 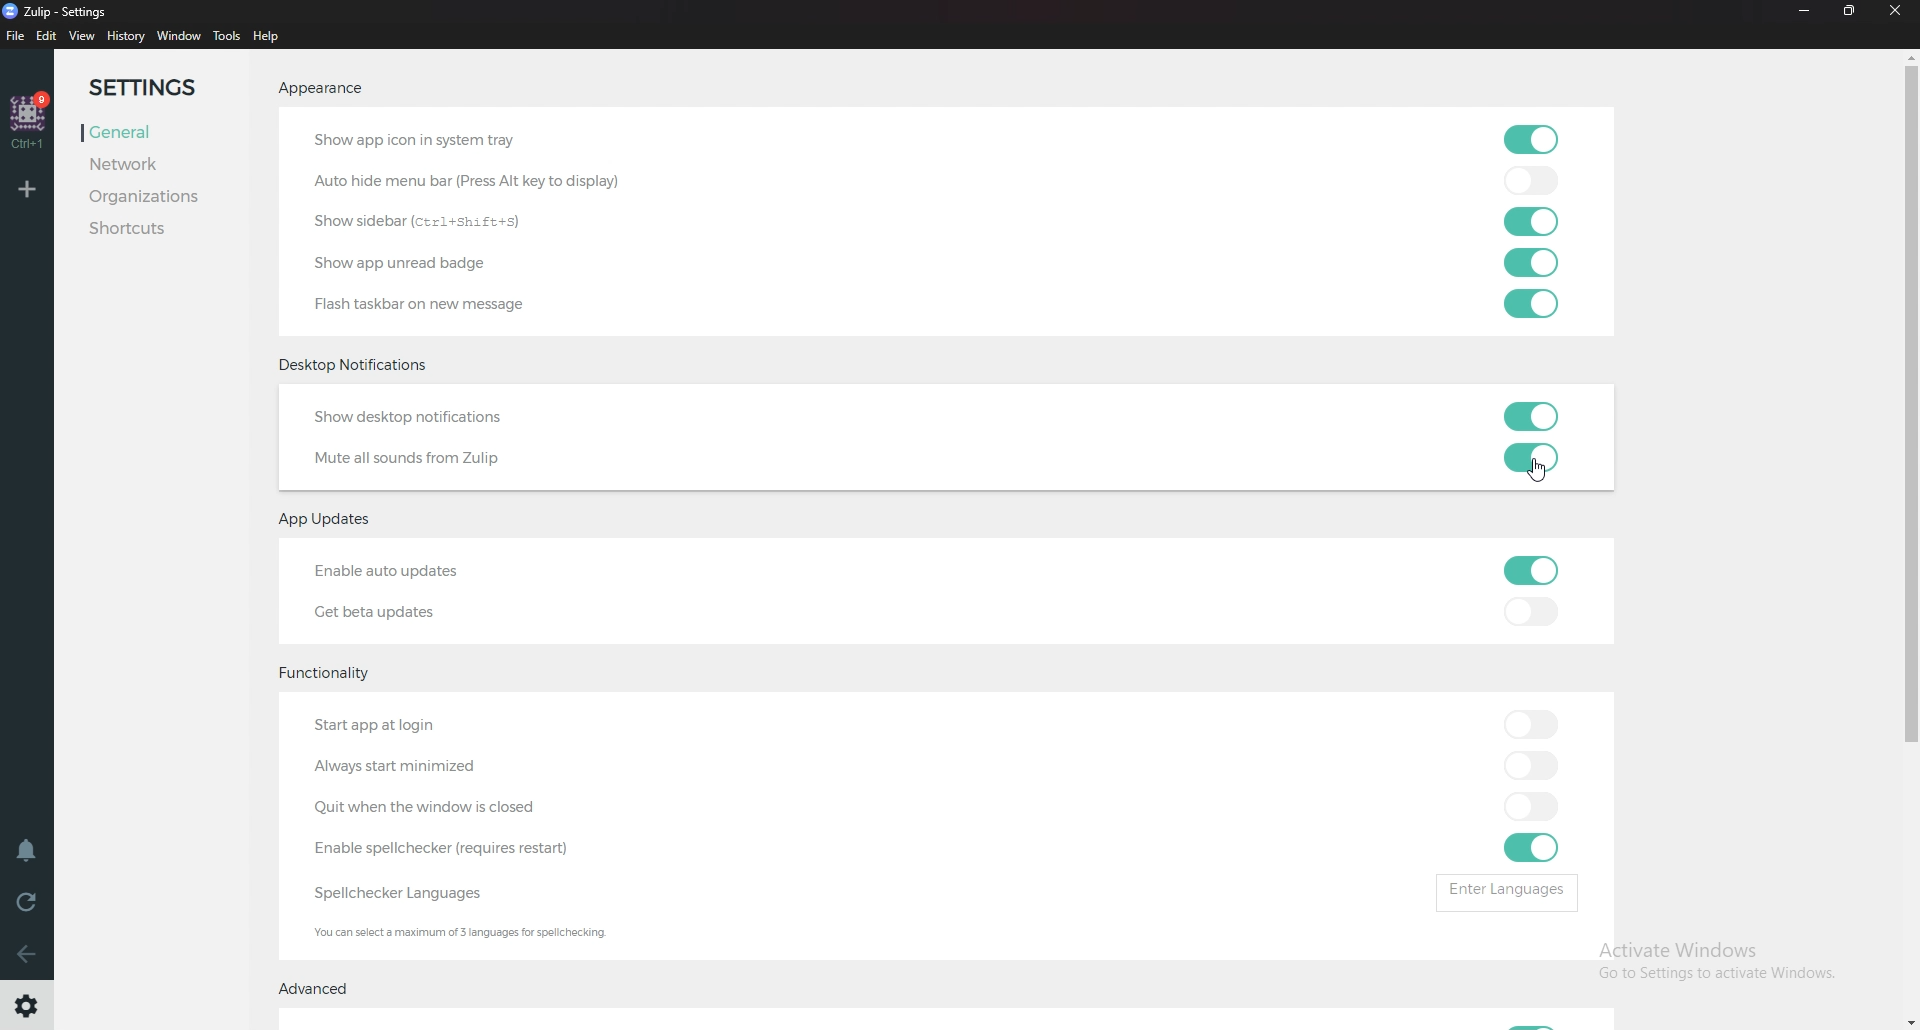 I want to click on Settings, so click(x=158, y=85).